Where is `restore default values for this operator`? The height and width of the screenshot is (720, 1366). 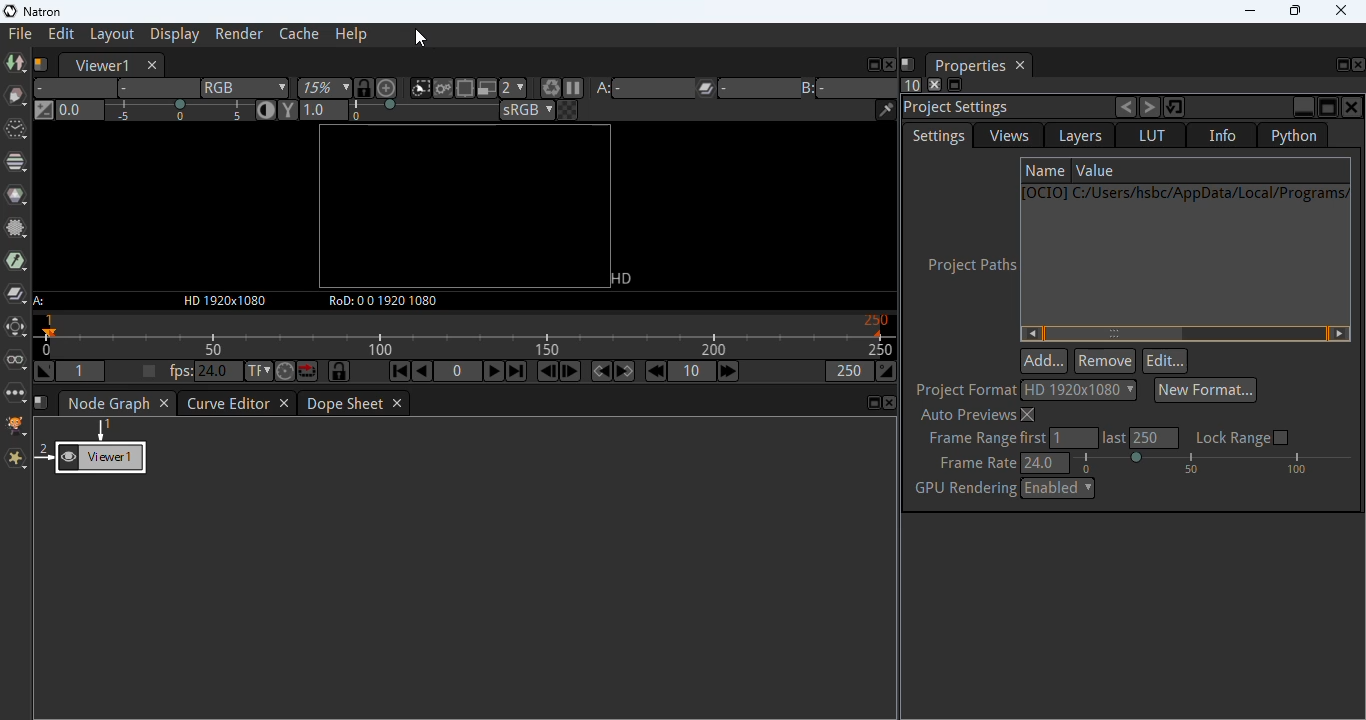
restore default values for this operator is located at coordinates (1175, 107).